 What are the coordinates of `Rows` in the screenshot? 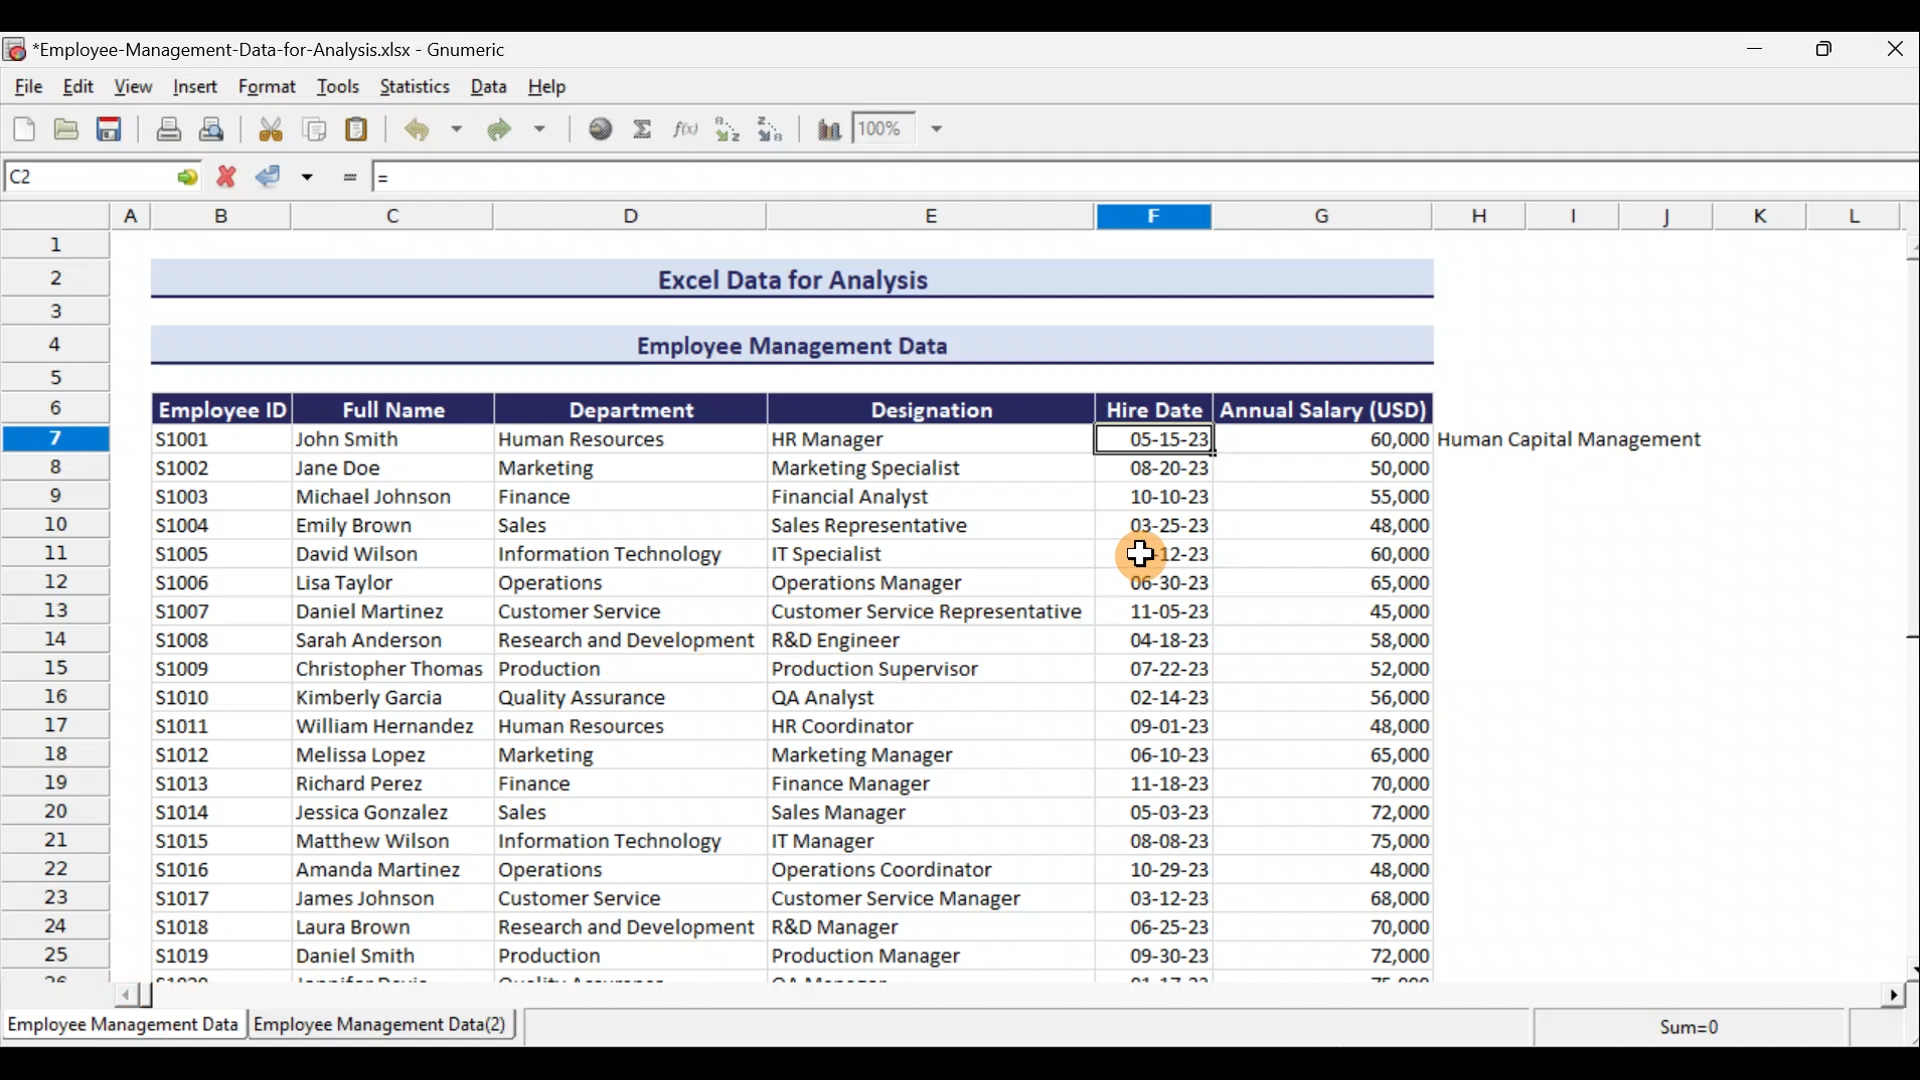 It's located at (56, 605).